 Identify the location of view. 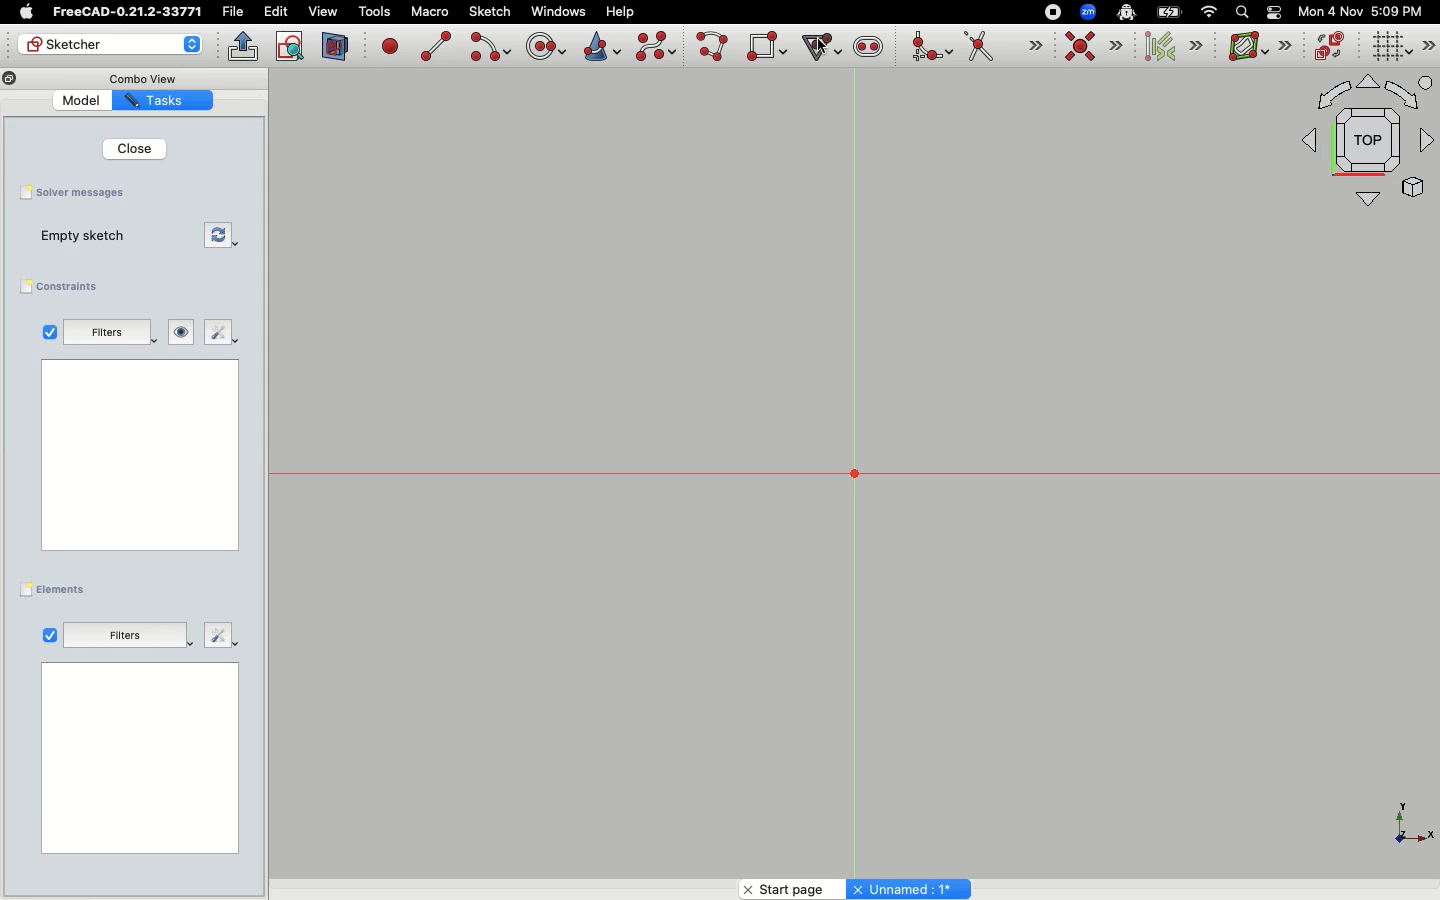
(323, 11).